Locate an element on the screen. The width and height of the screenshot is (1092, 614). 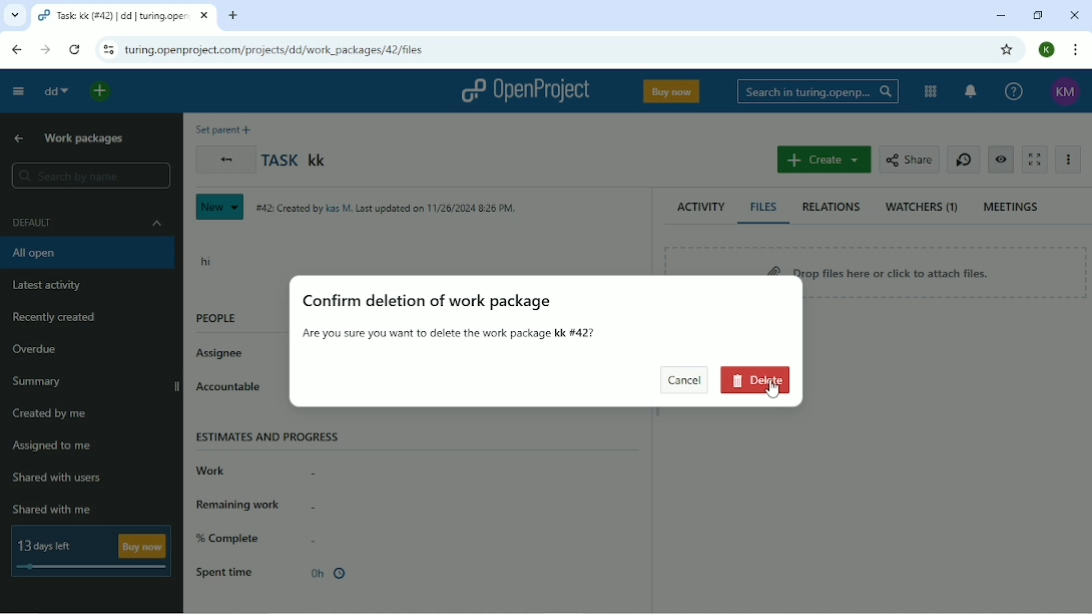
Minimize is located at coordinates (1000, 15).